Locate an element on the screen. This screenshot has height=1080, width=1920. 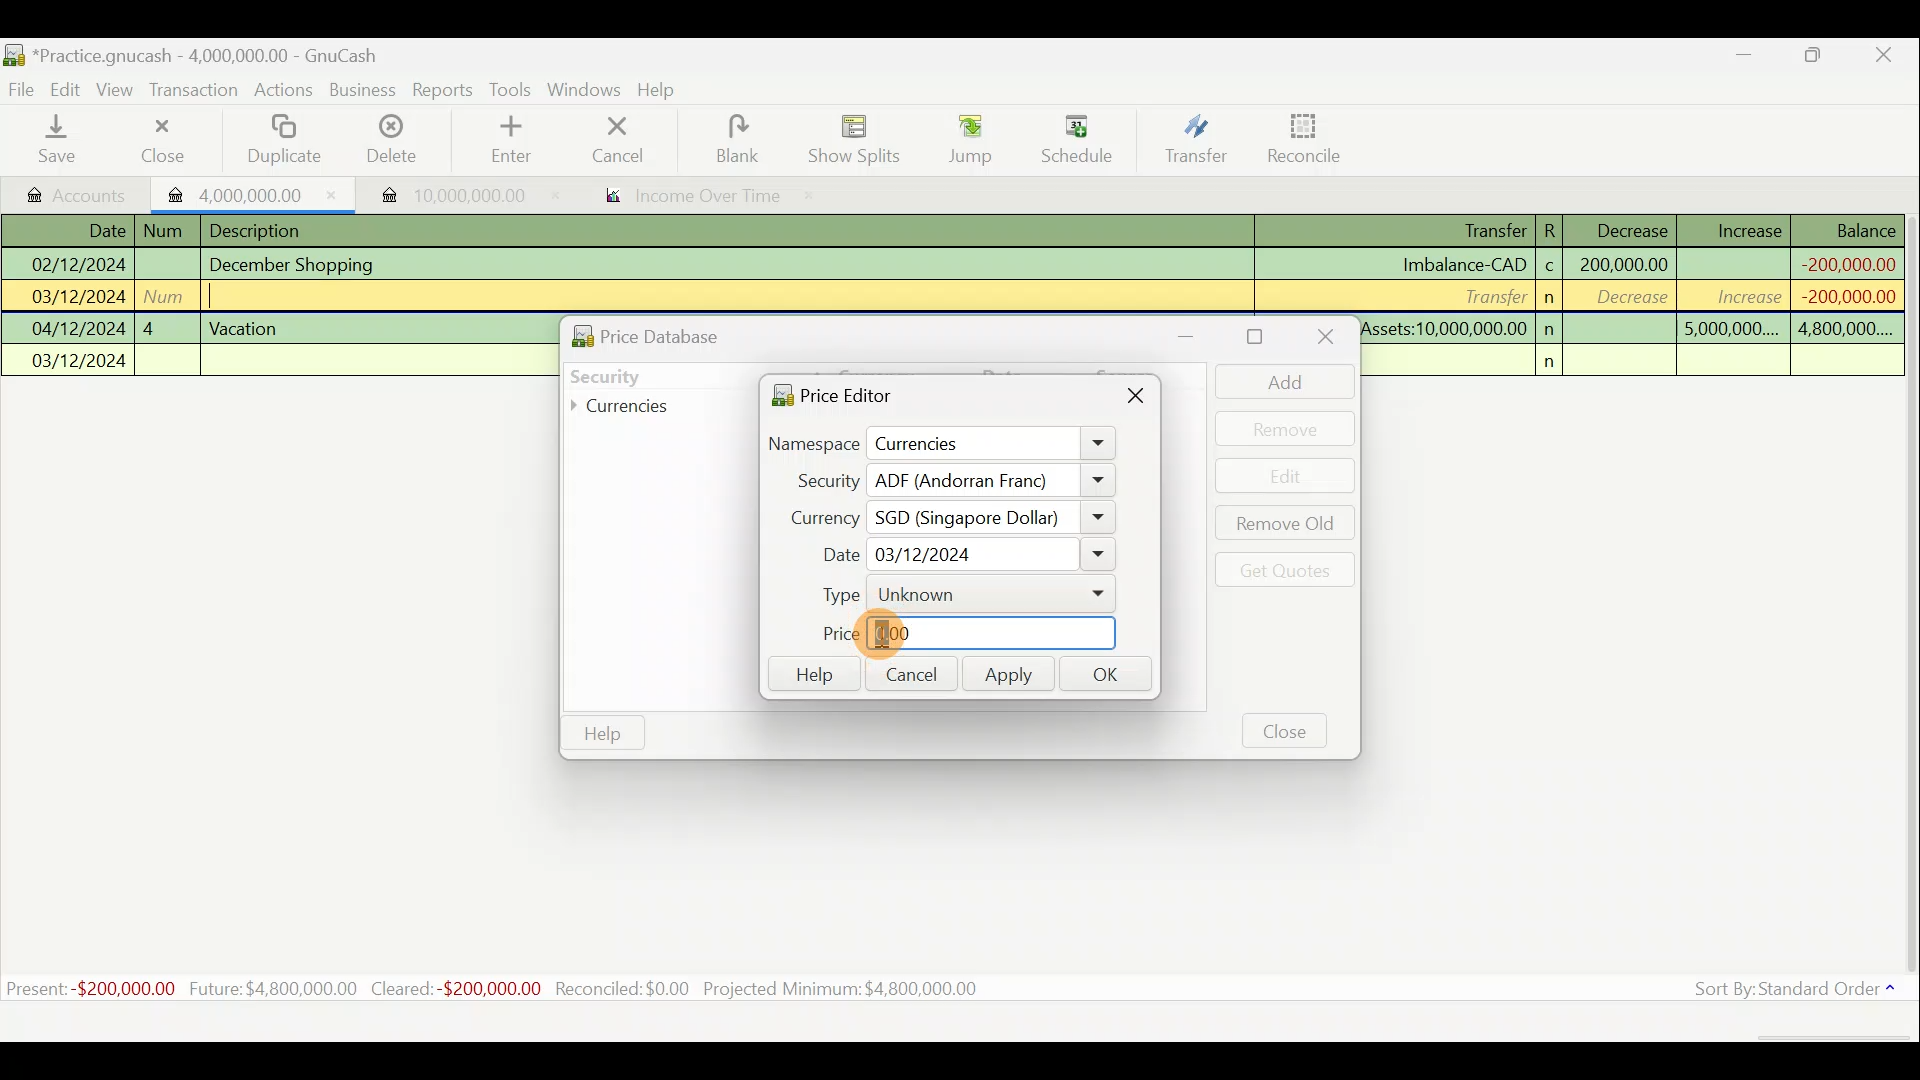
Save is located at coordinates (61, 141).